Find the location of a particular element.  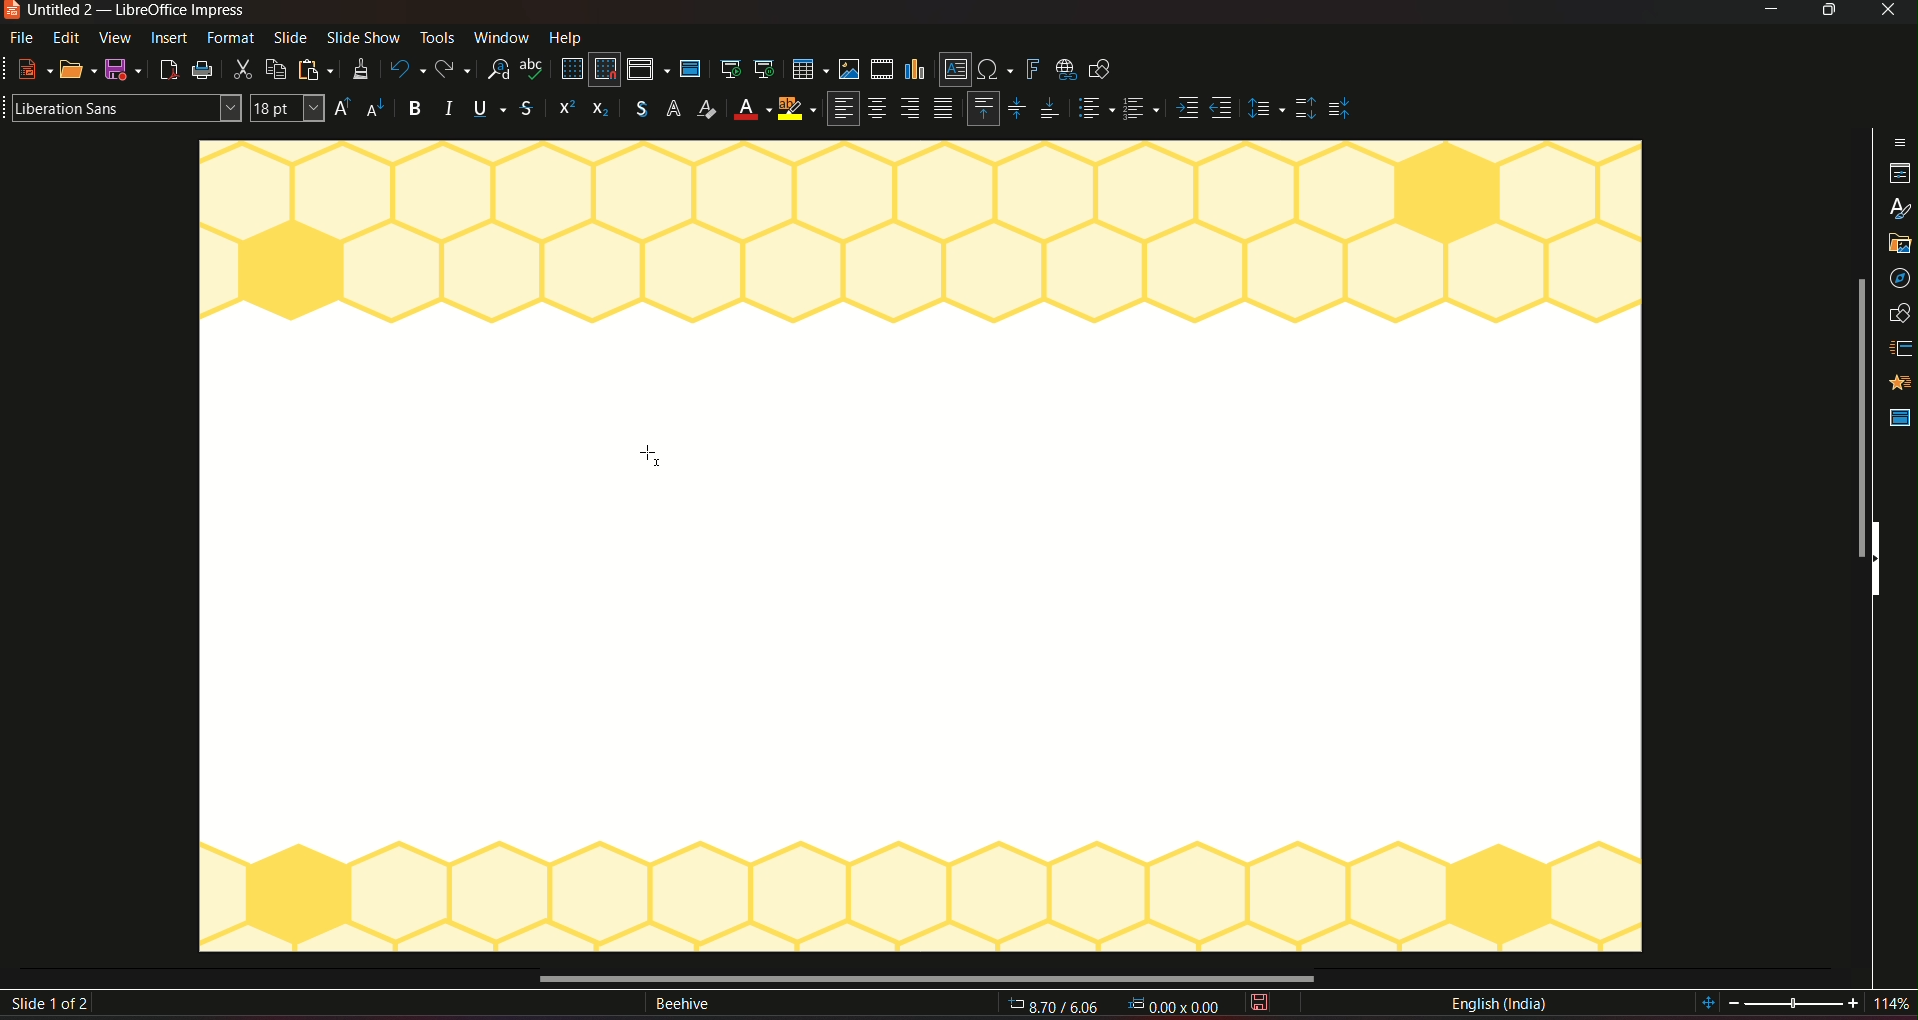

show draw functions is located at coordinates (1106, 71).